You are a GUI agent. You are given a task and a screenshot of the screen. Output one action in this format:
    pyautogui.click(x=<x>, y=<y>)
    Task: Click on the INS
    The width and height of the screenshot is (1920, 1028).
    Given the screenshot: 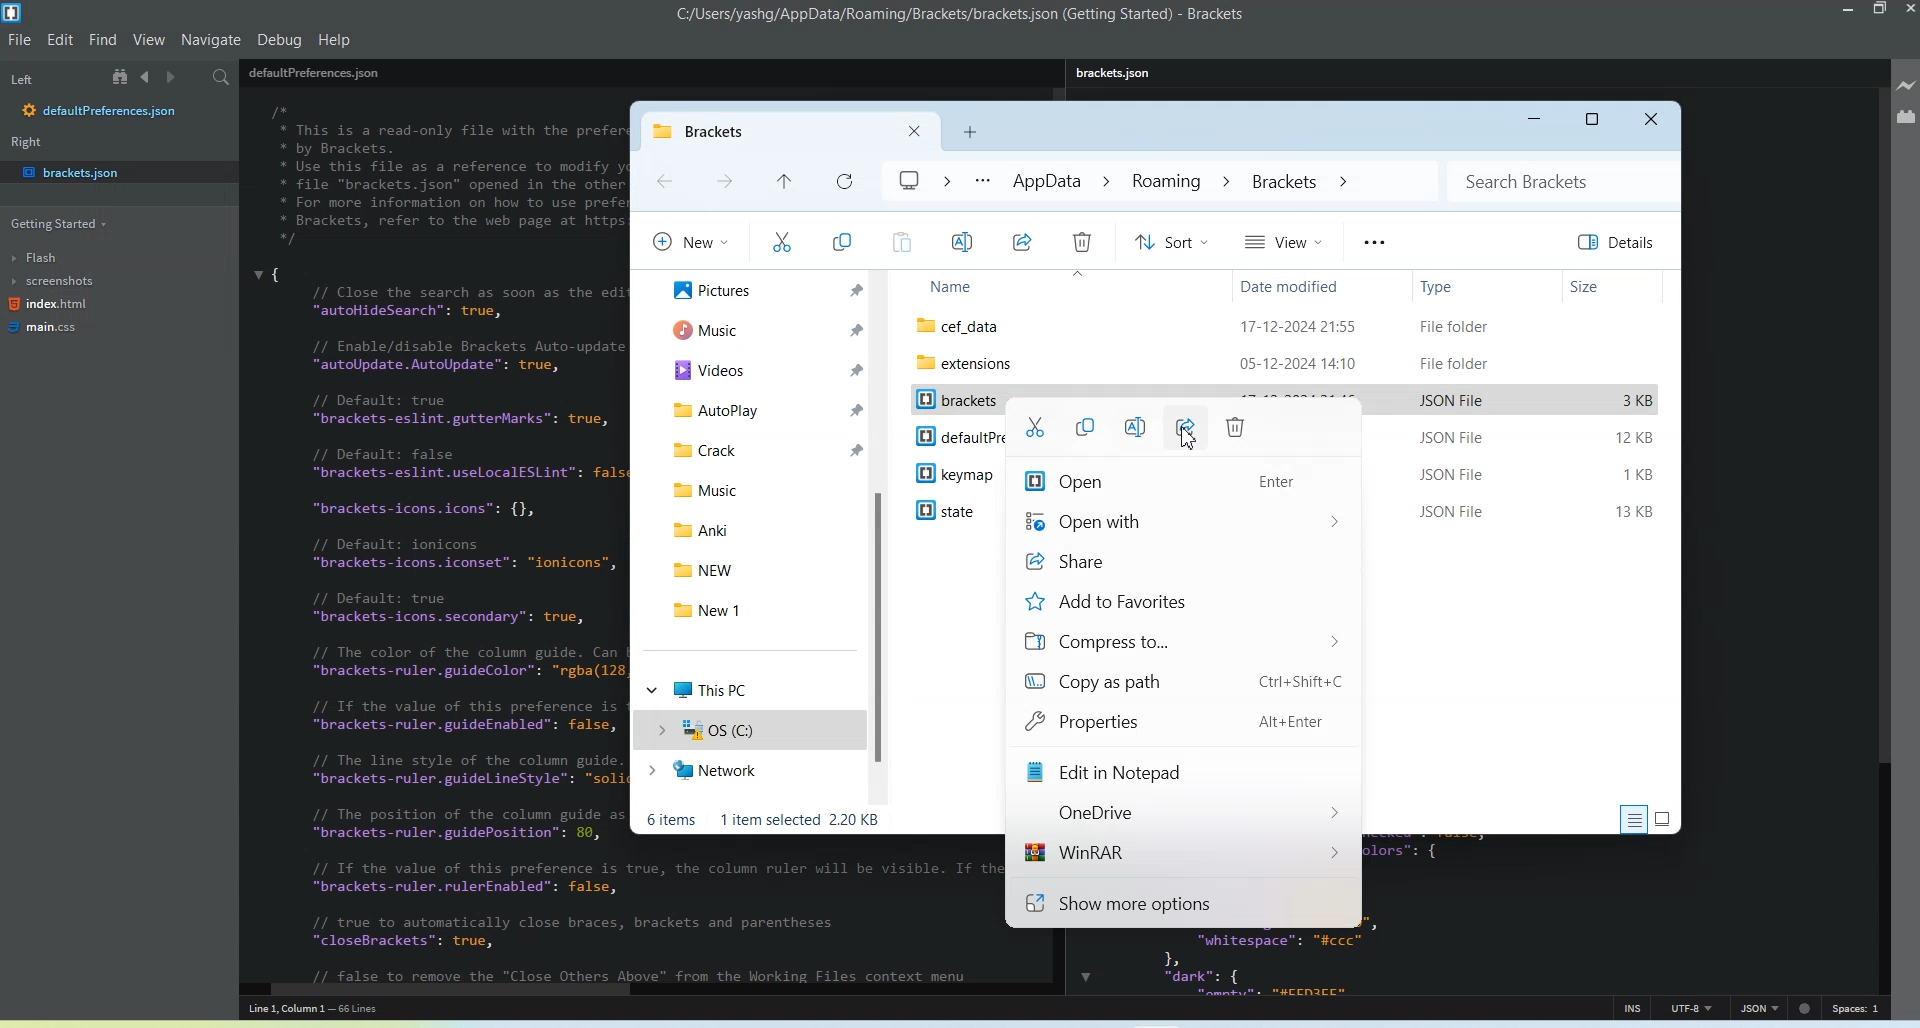 What is the action you would take?
    pyautogui.click(x=1633, y=1007)
    